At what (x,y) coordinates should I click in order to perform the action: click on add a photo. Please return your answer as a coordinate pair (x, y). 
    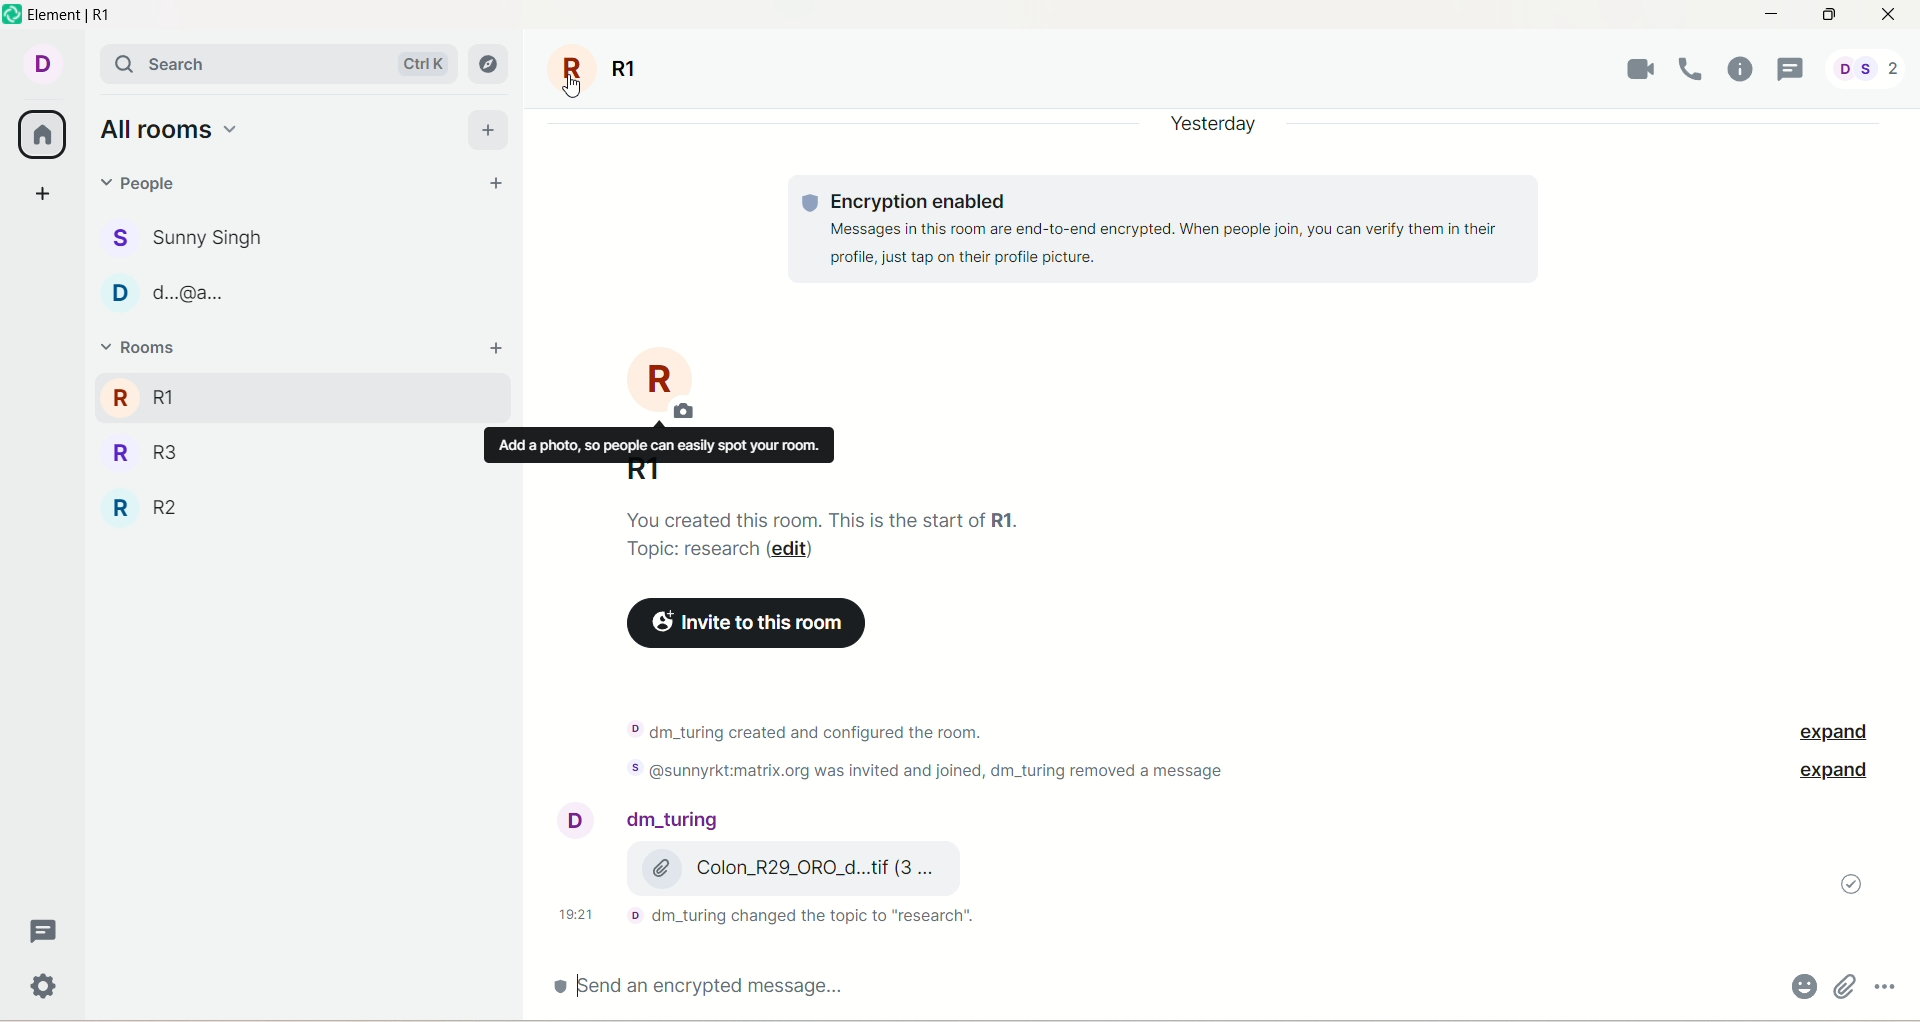
    Looking at the image, I should click on (668, 447).